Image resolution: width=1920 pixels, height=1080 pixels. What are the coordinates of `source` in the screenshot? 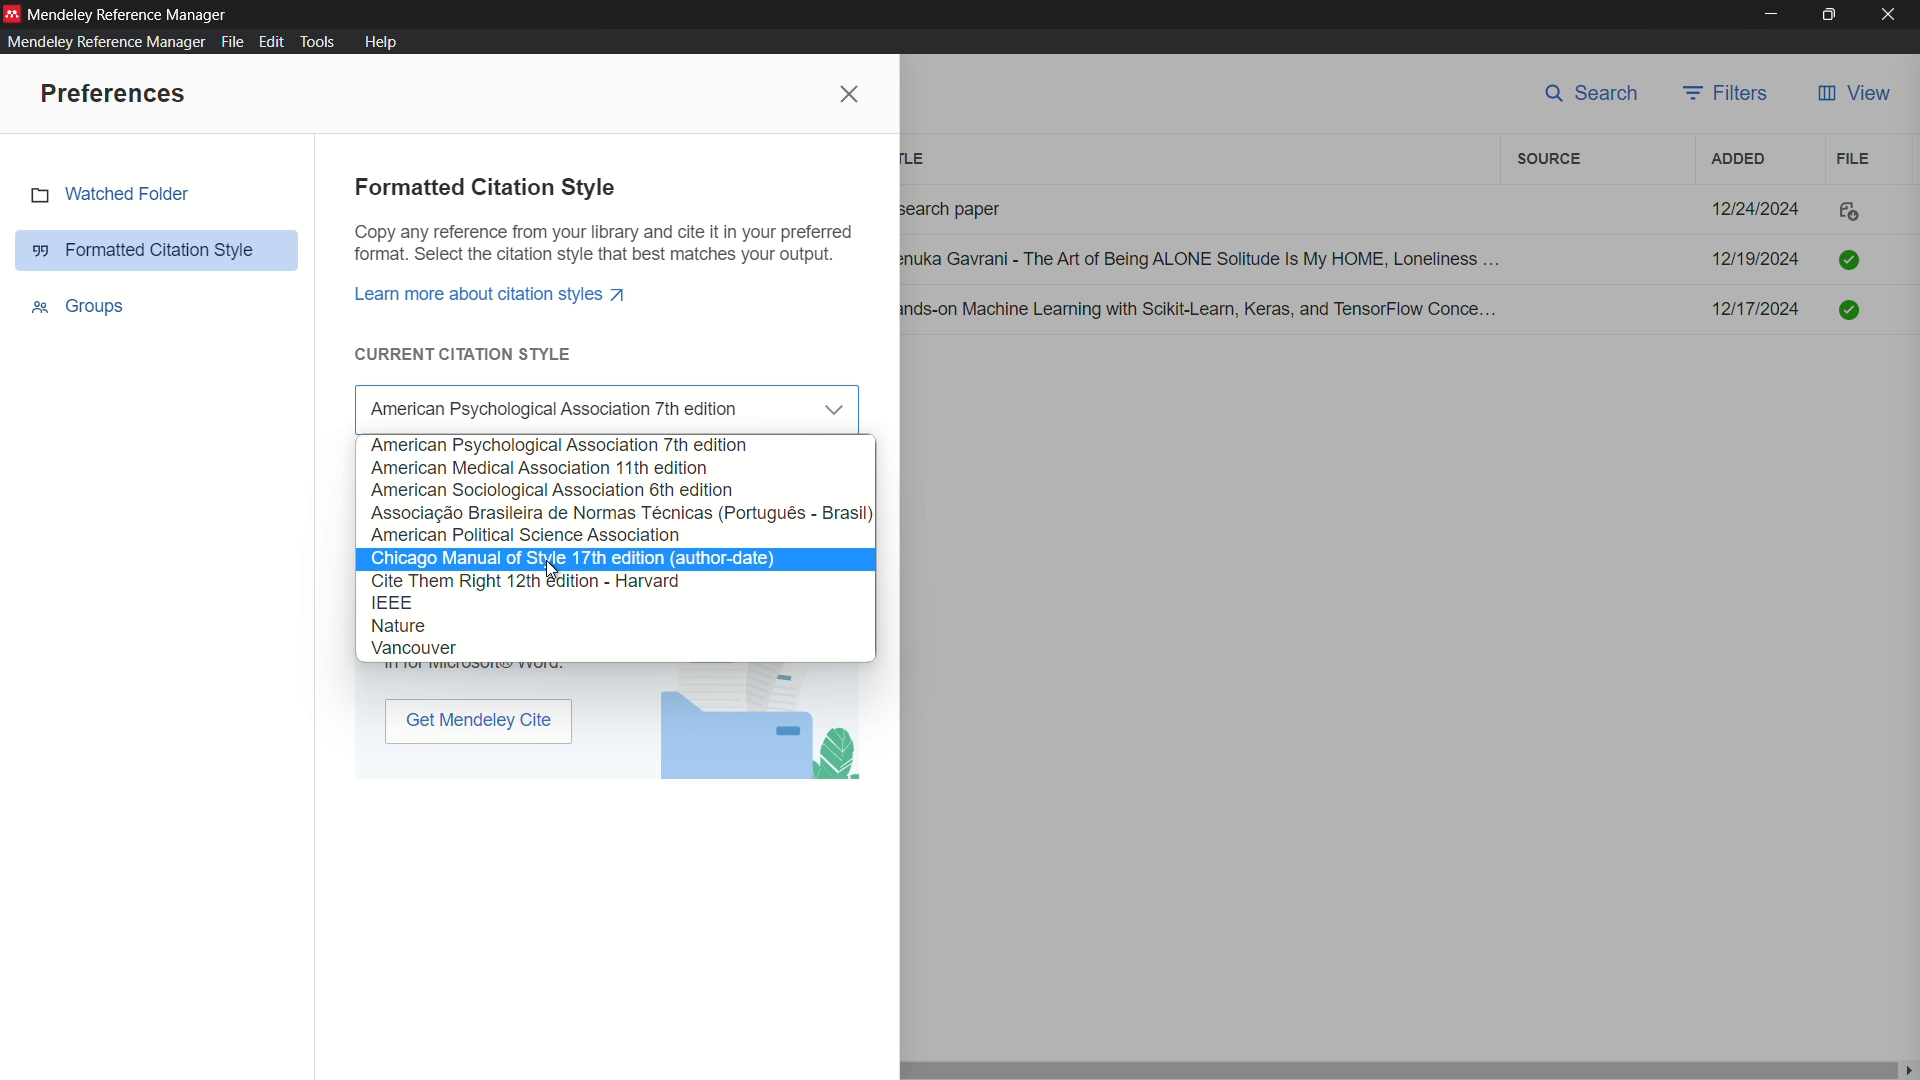 It's located at (1549, 160).